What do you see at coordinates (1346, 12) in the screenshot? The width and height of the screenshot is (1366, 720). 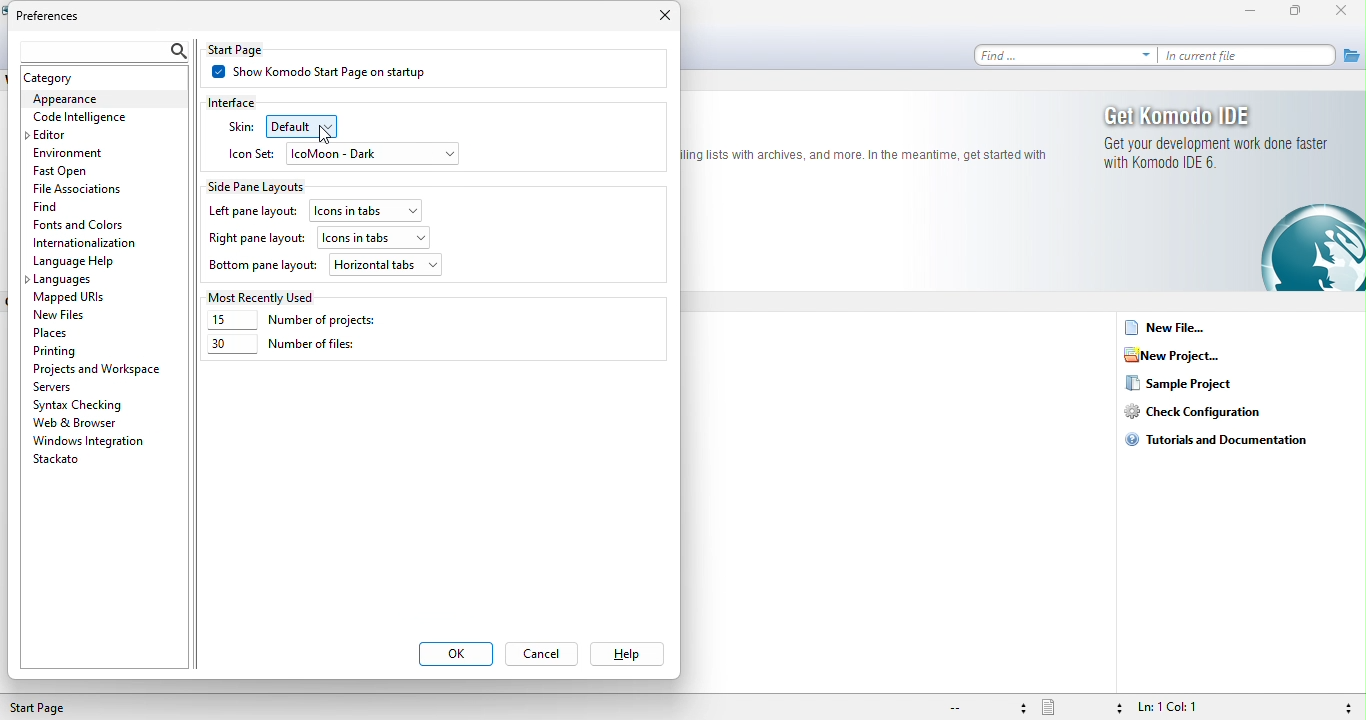 I see `close` at bounding box center [1346, 12].